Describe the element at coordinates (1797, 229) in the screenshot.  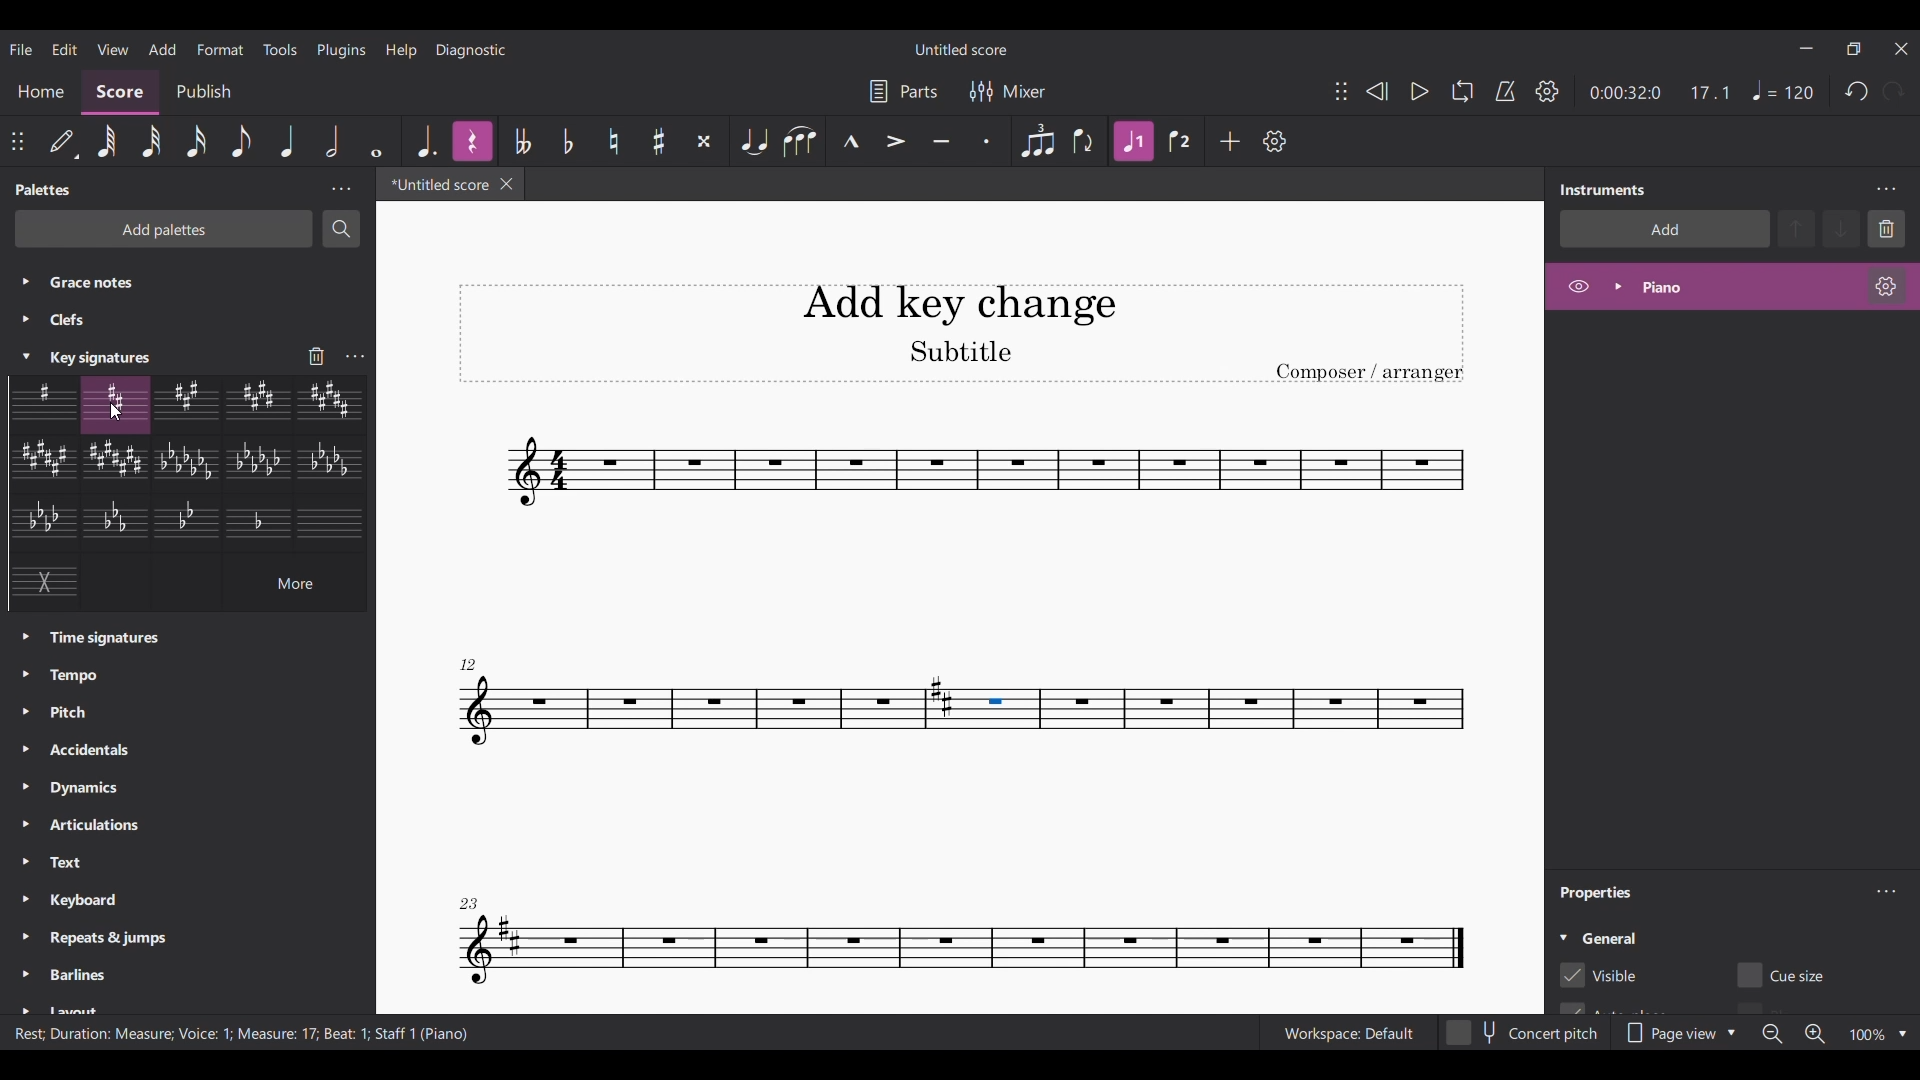
I see `Move up` at that location.